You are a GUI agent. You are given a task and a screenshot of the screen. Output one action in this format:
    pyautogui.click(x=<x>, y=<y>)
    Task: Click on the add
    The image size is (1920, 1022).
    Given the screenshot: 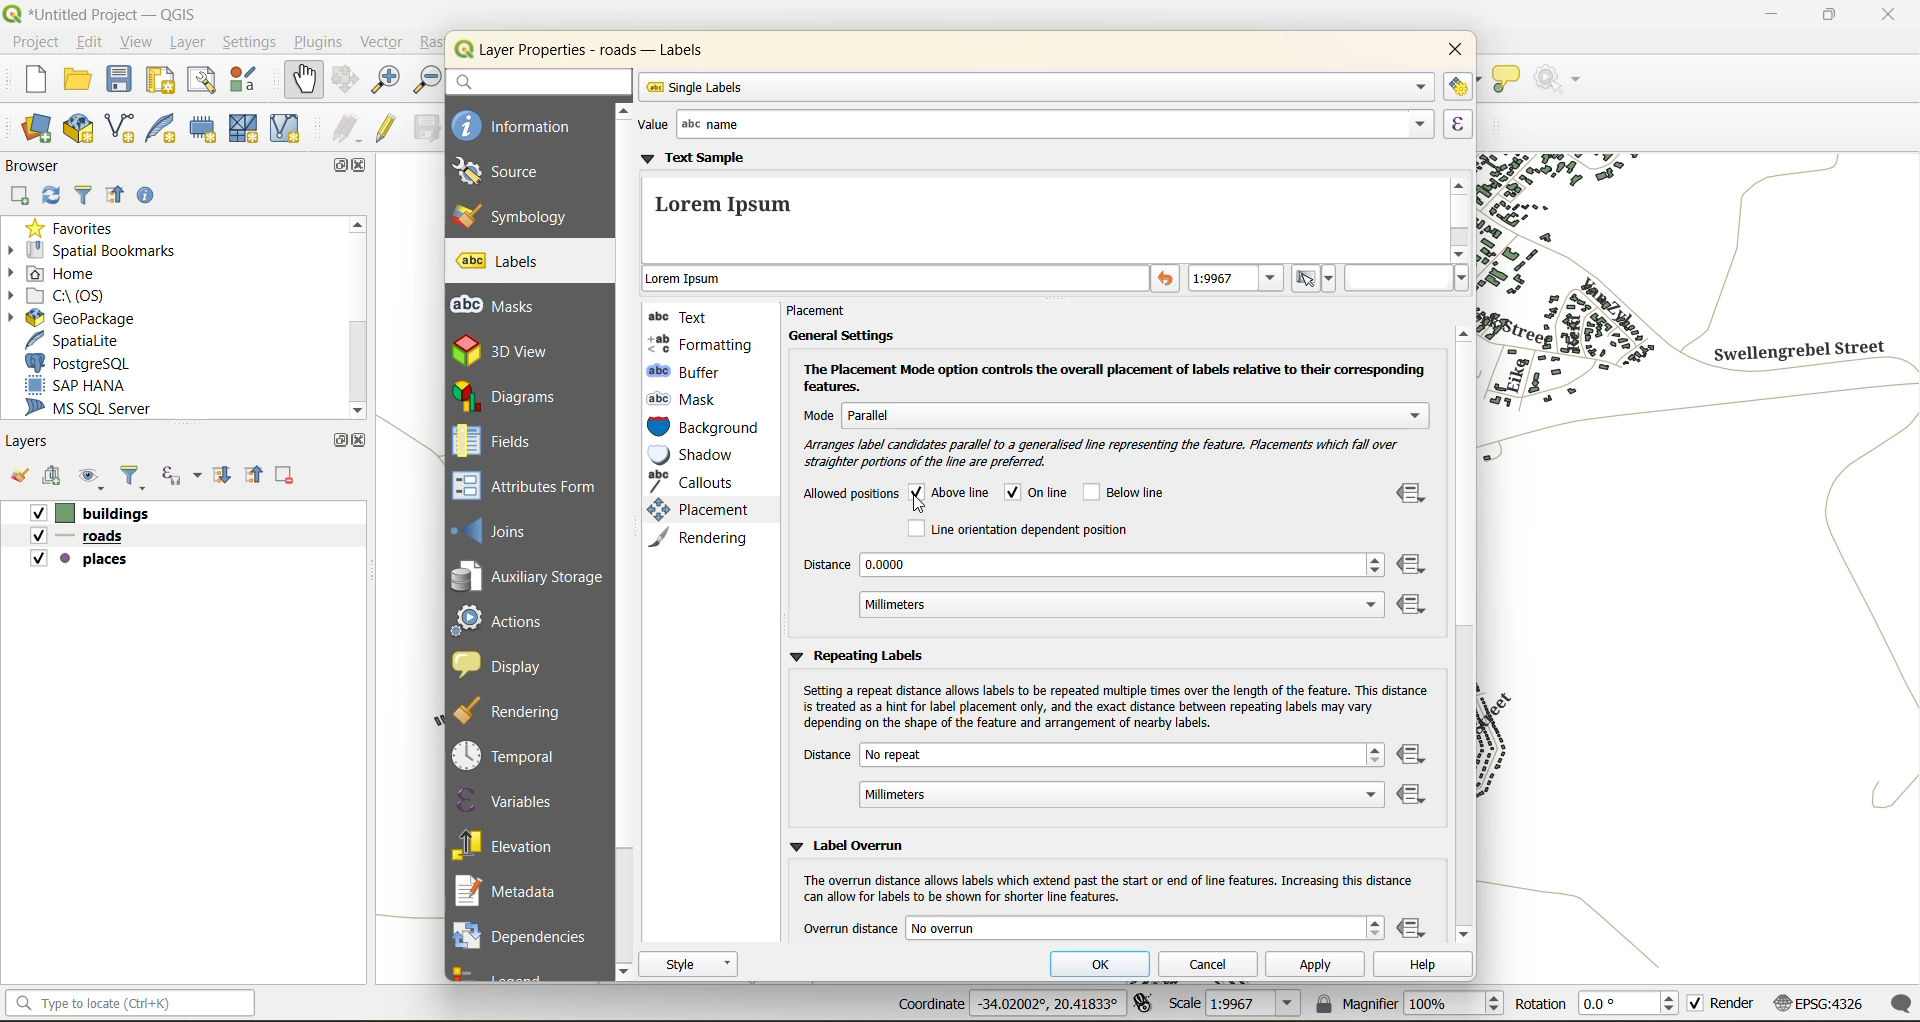 What is the action you would take?
    pyautogui.click(x=21, y=196)
    